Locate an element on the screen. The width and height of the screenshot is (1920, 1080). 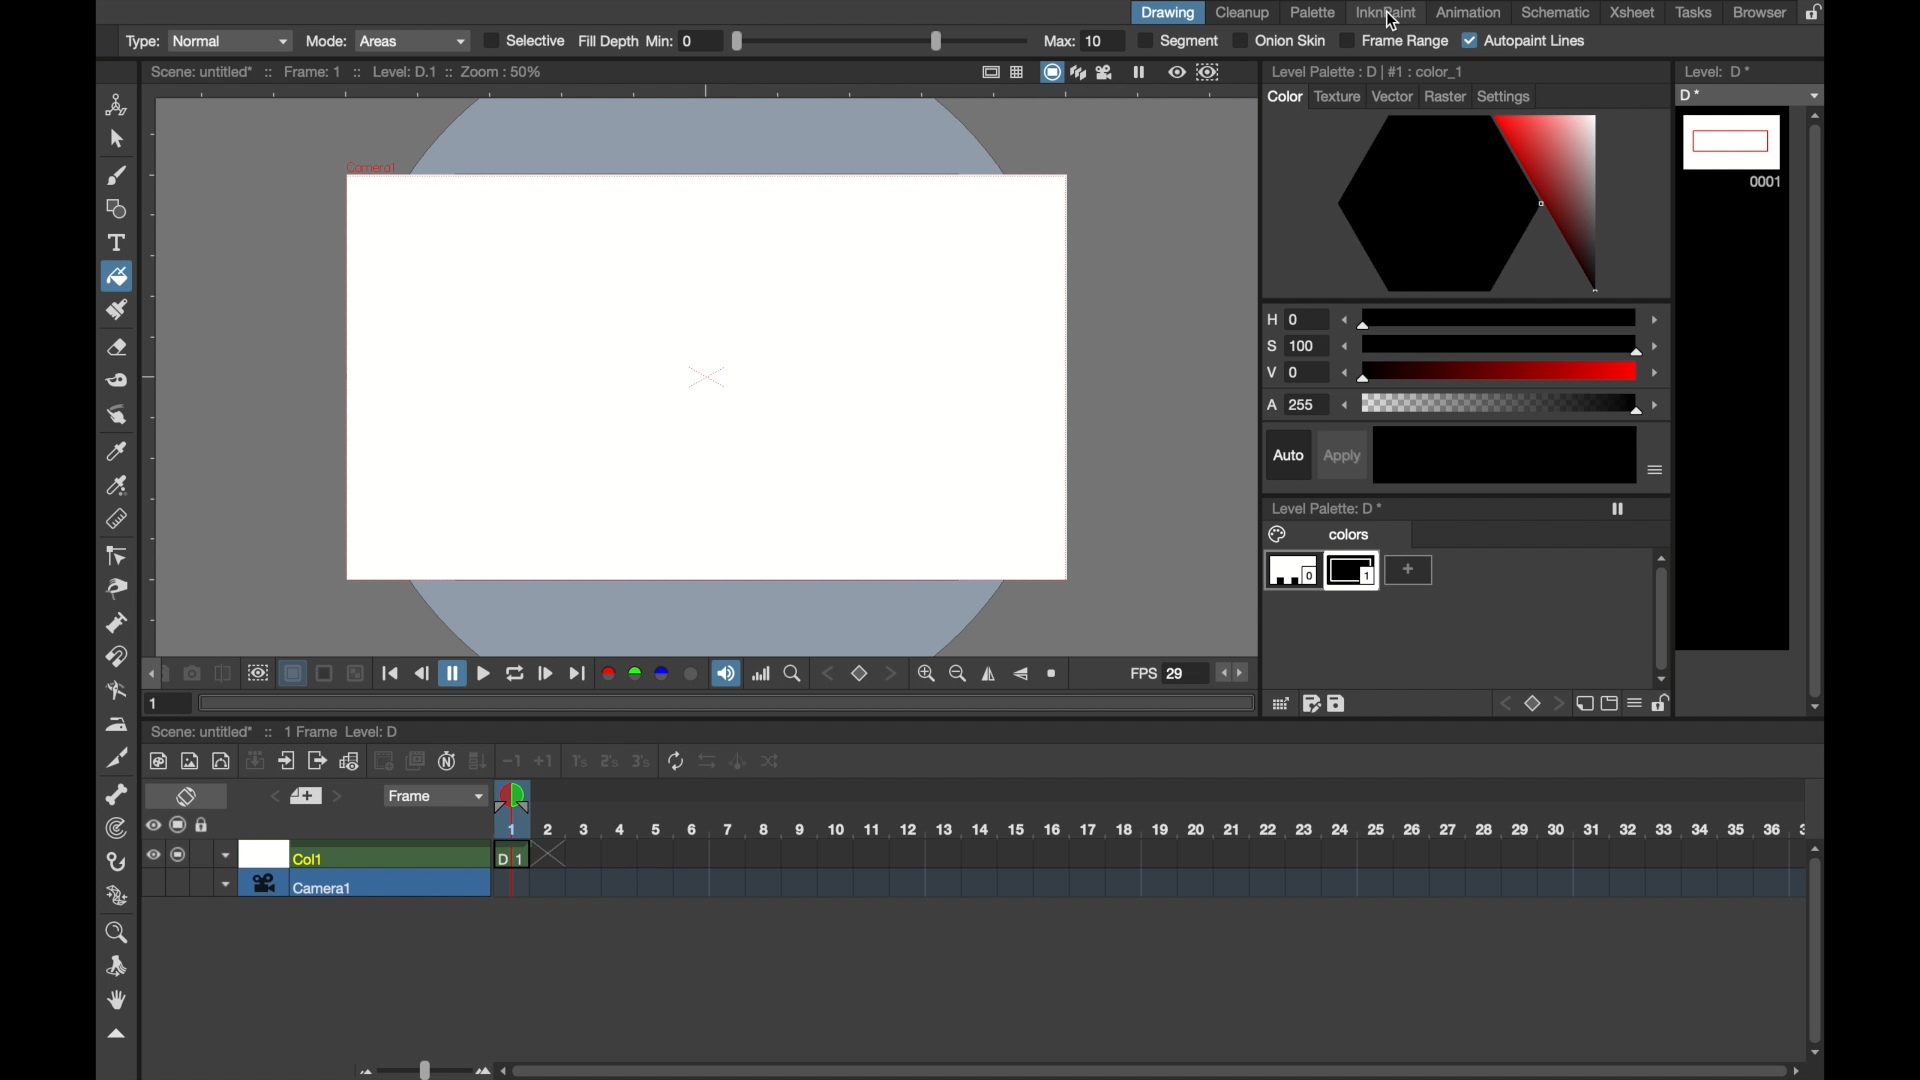
forward is located at coordinates (578, 674).